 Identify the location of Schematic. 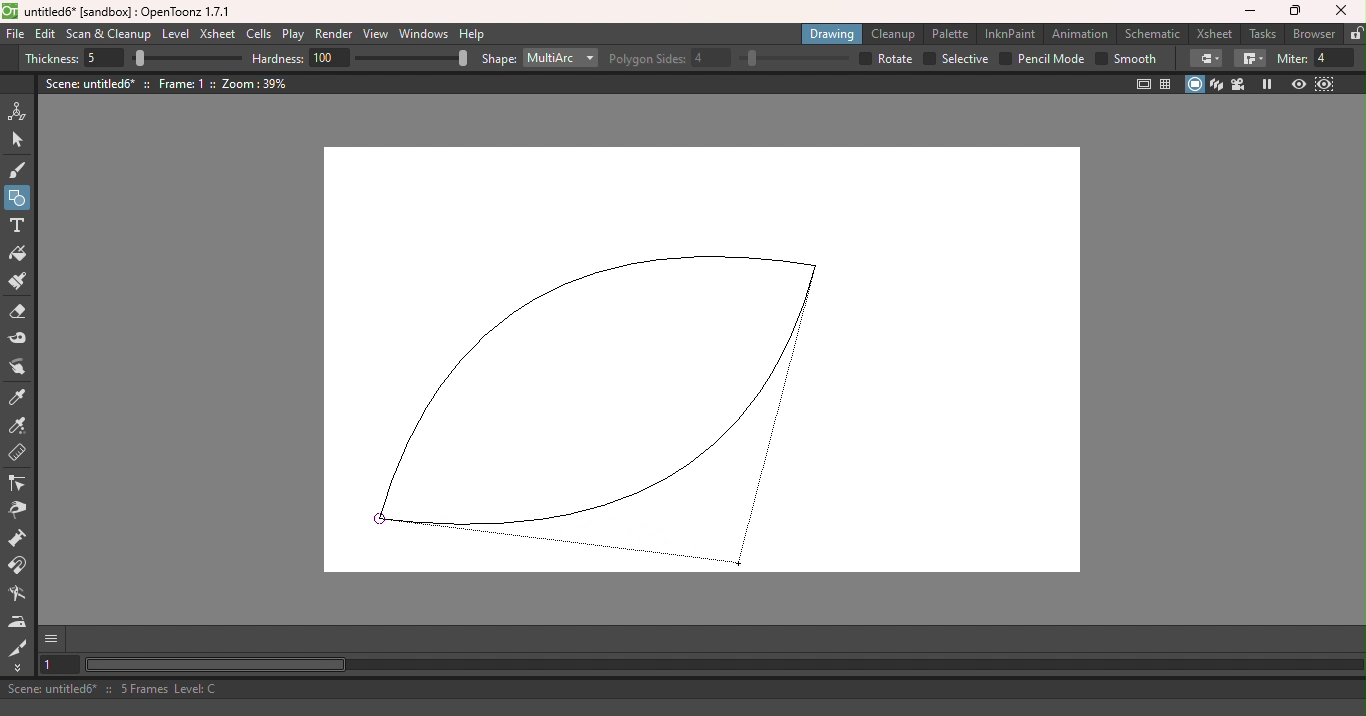
(1152, 33).